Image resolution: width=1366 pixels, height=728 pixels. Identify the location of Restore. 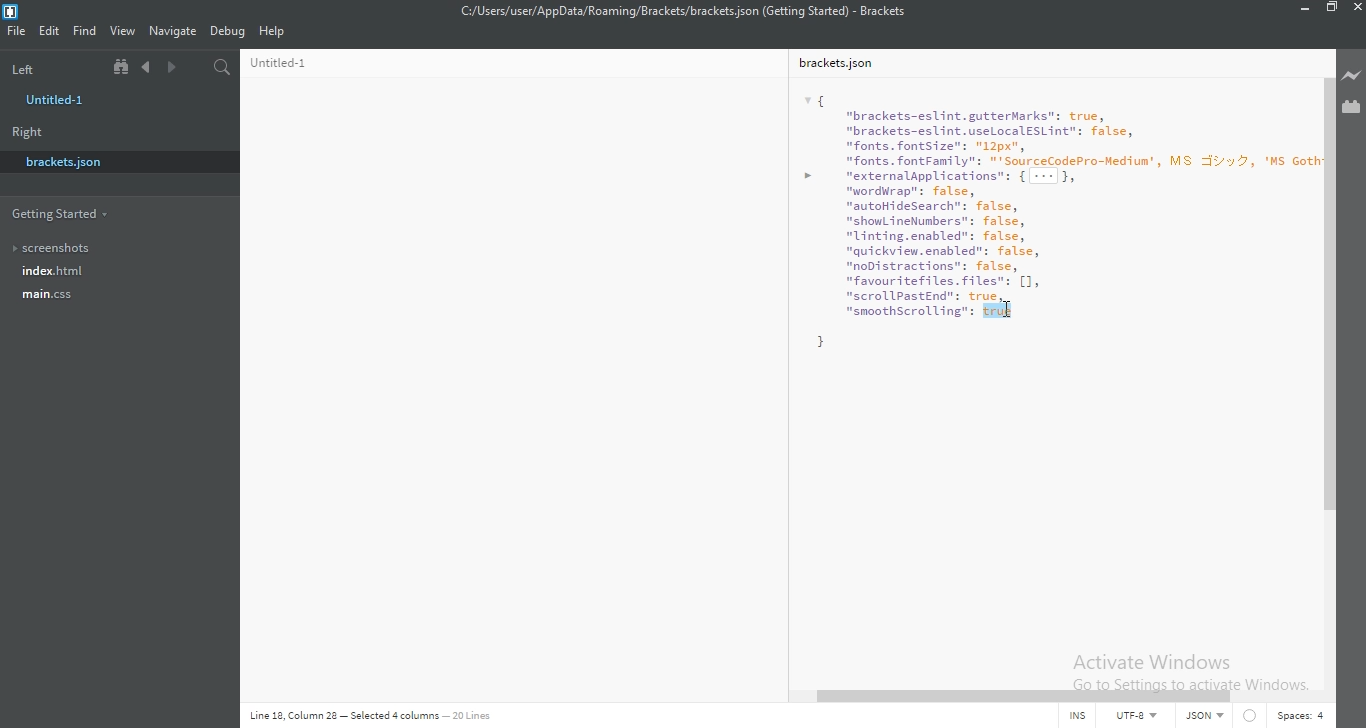
(1332, 9).